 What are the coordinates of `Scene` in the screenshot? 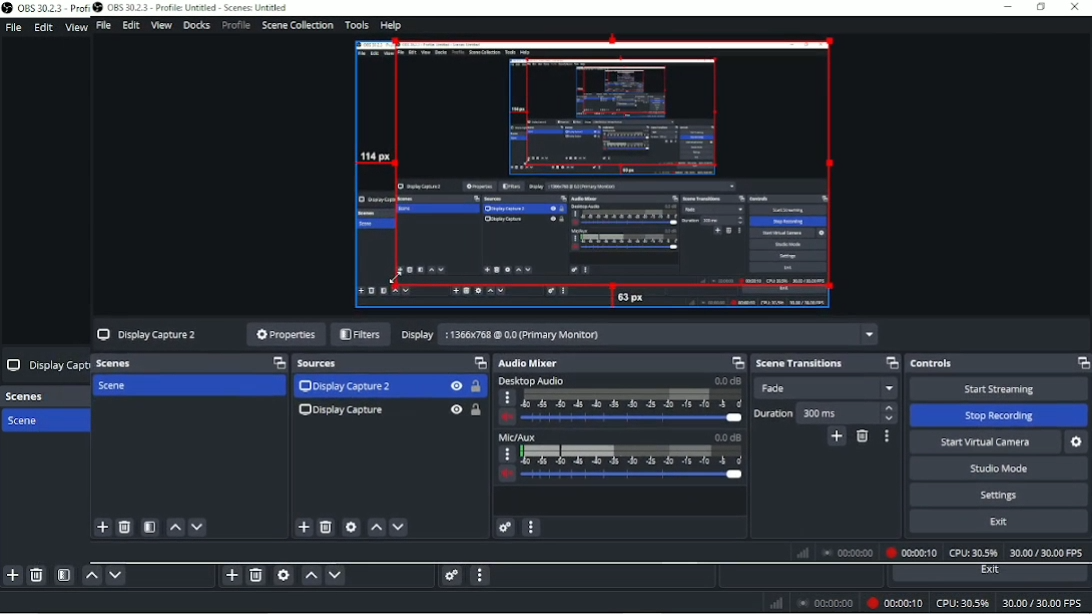 It's located at (42, 421).